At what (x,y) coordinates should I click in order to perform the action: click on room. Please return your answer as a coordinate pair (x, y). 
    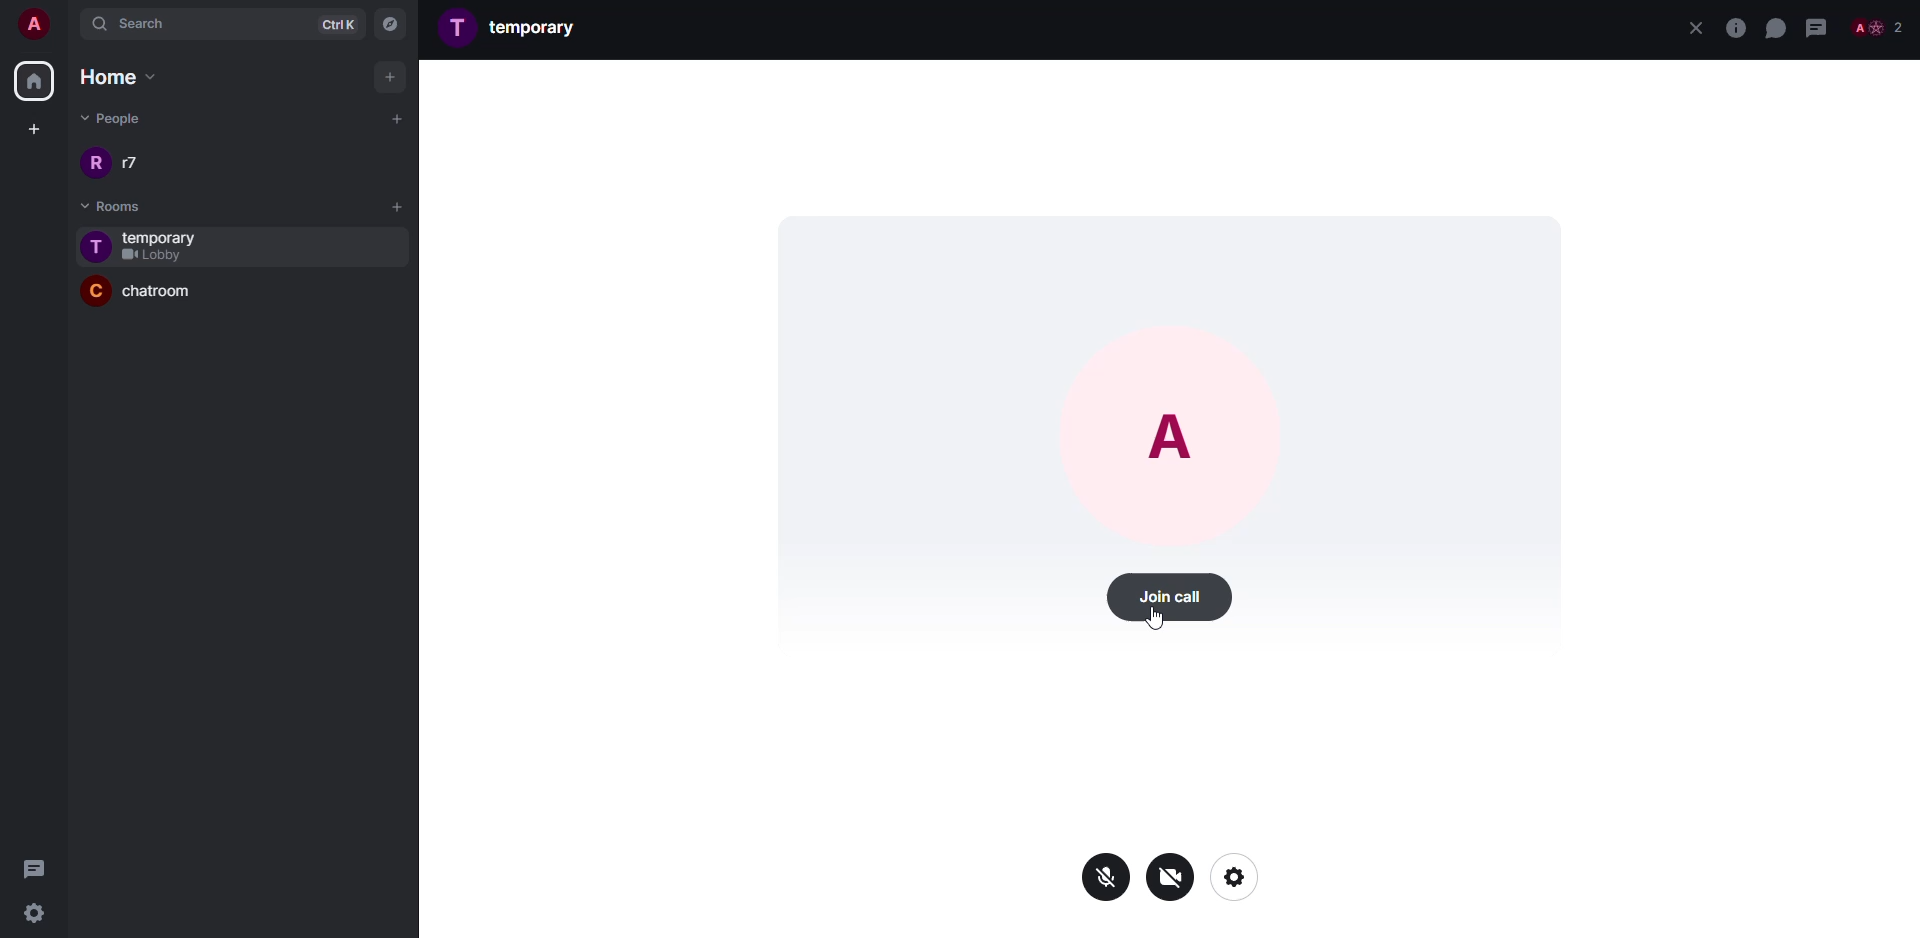
    Looking at the image, I should click on (538, 26).